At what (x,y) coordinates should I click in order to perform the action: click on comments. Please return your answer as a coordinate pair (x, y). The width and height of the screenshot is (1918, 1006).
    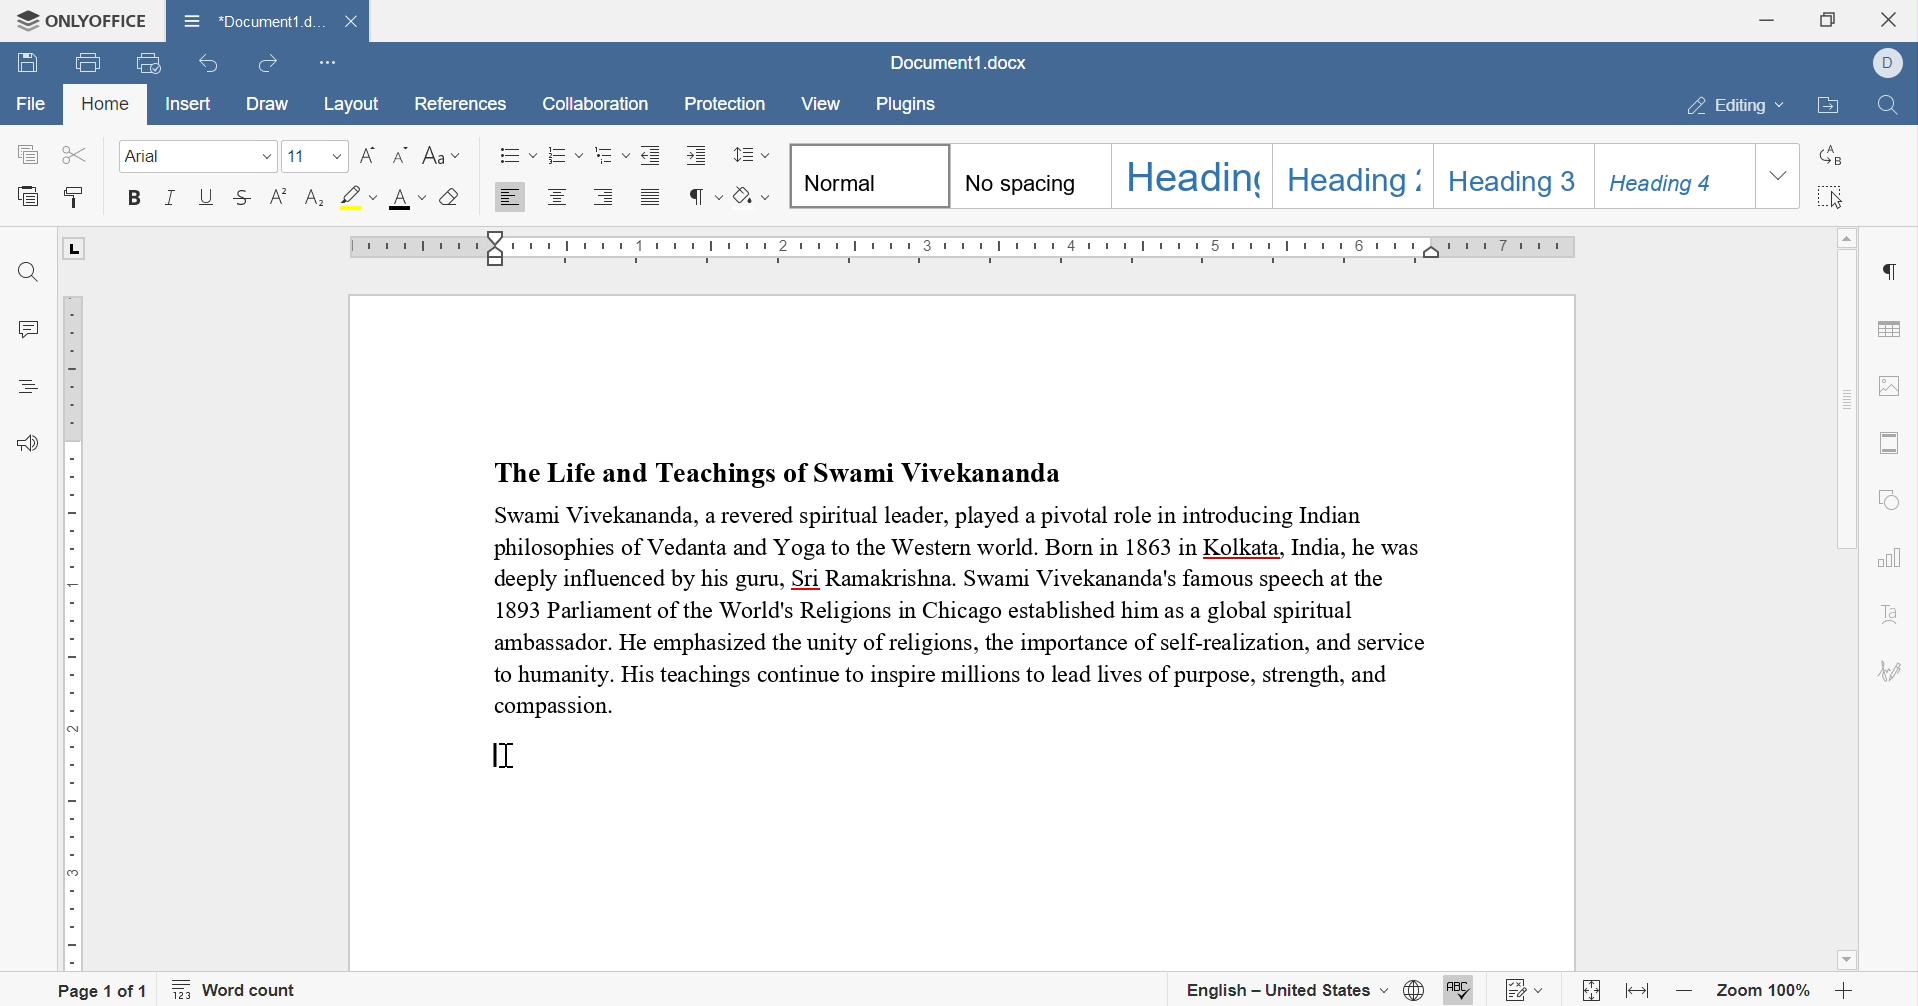
    Looking at the image, I should click on (35, 331).